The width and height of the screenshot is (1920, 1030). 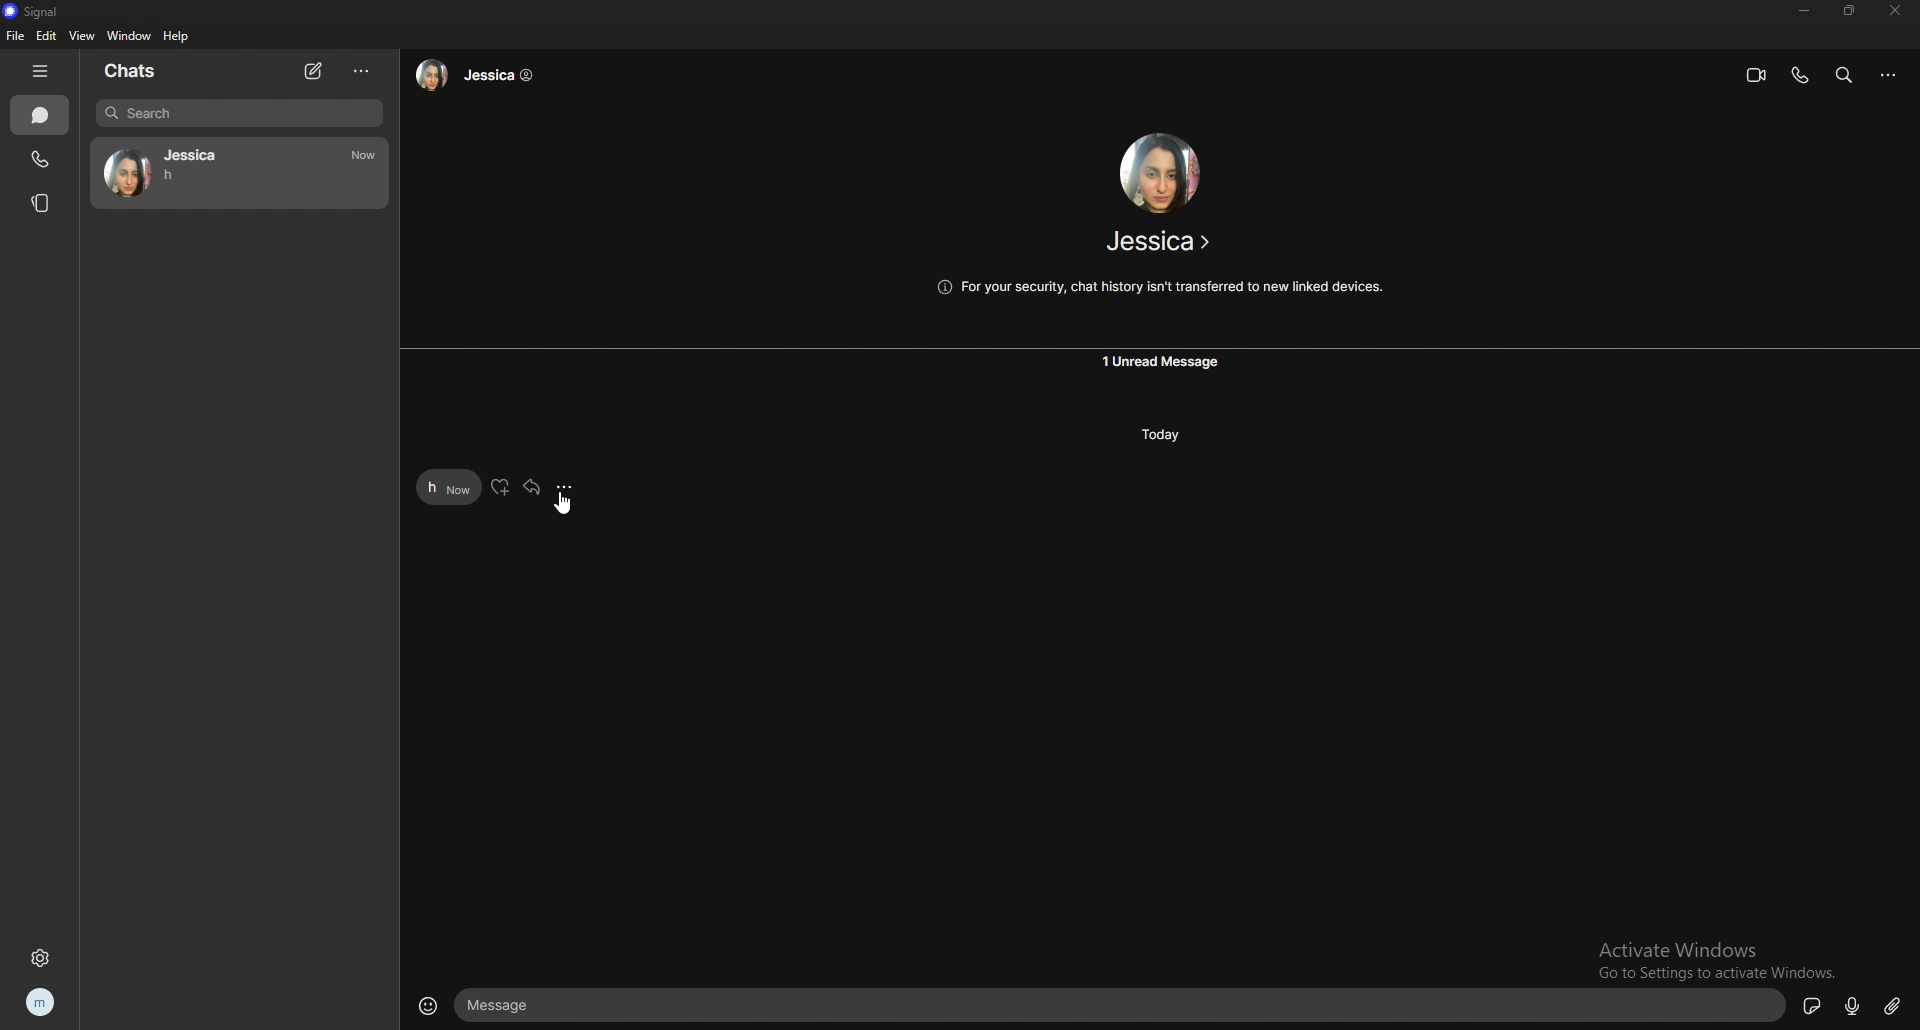 I want to click on options, so click(x=360, y=73).